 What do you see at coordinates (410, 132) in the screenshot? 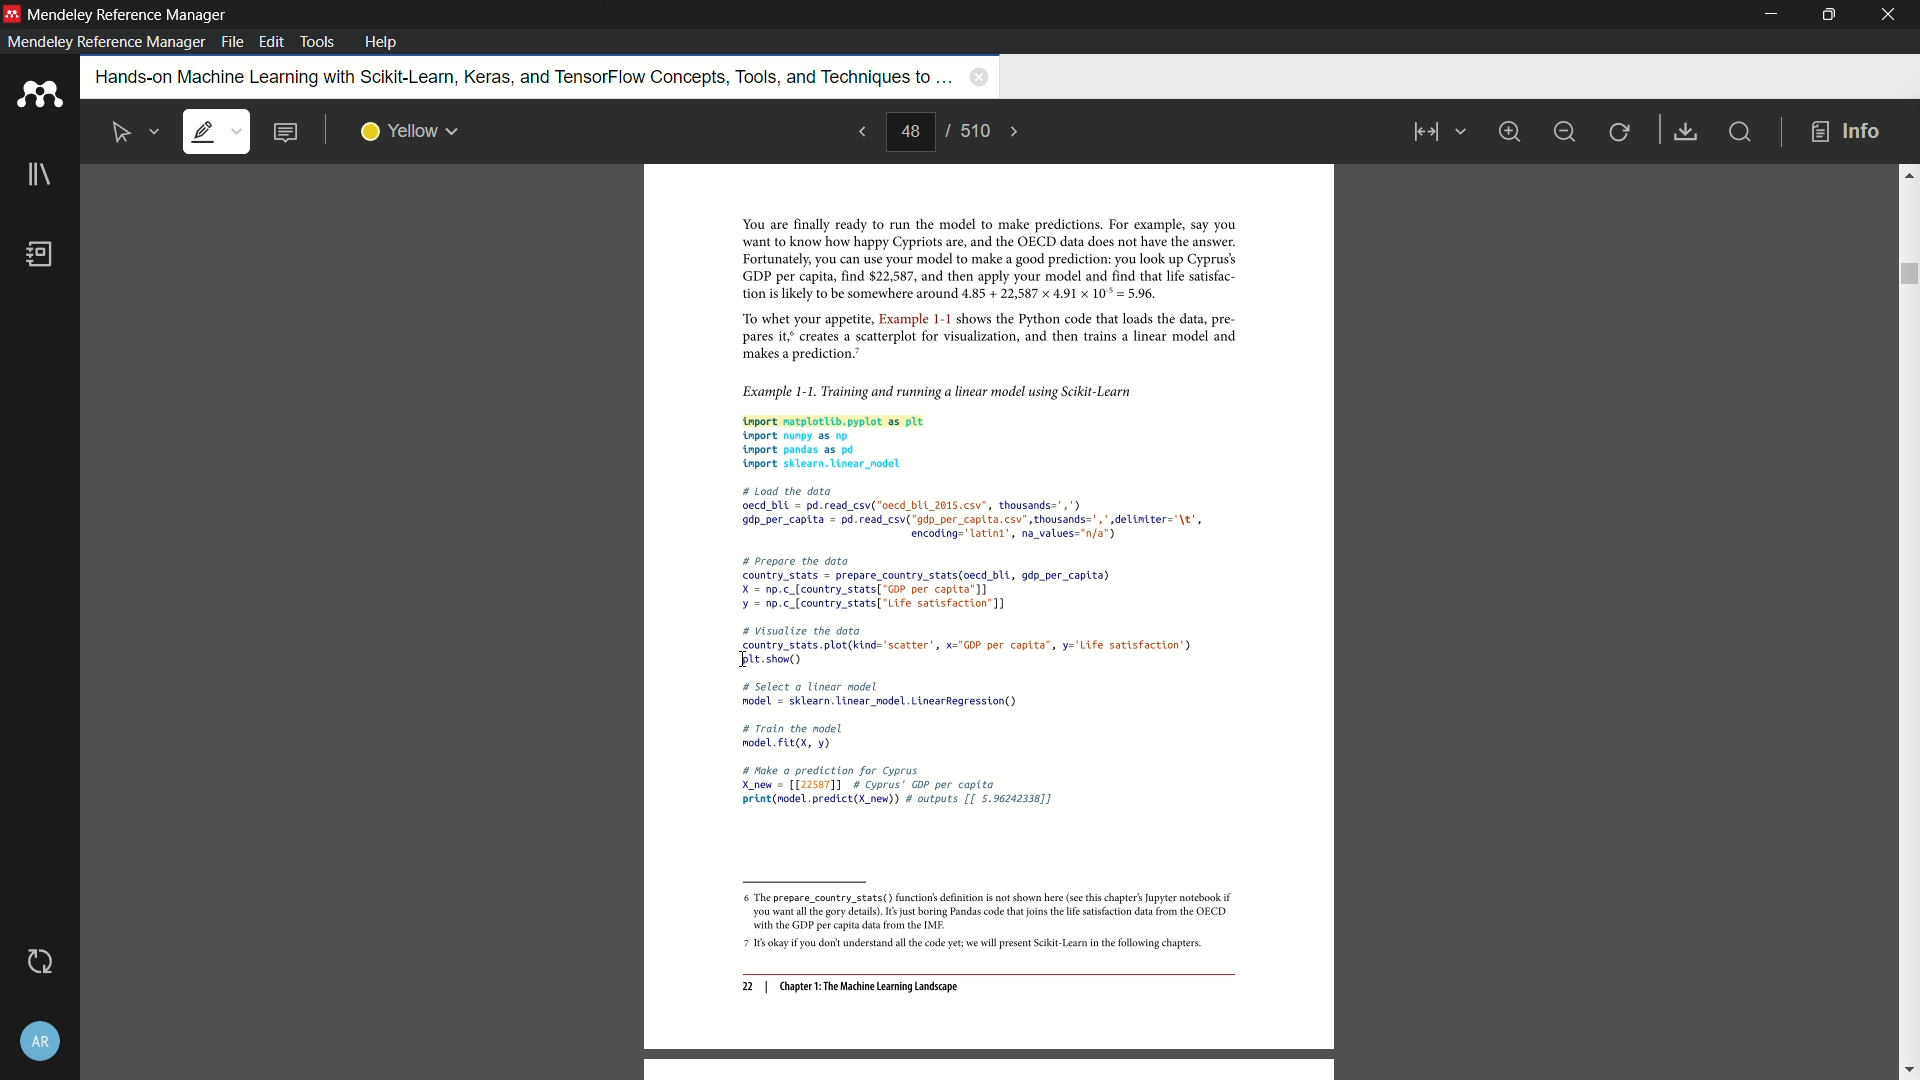
I see `highlight color` at bounding box center [410, 132].